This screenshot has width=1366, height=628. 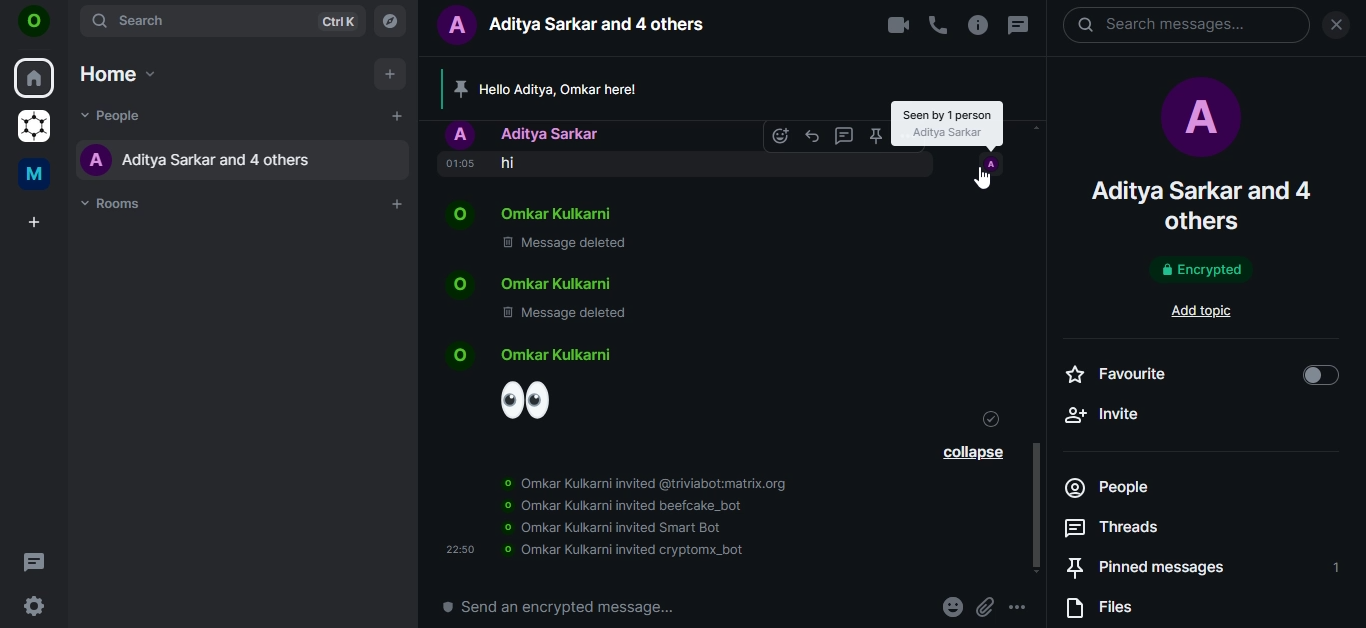 What do you see at coordinates (781, 136) in the screenshot?
I see `emoji` at bounding box center [781, 136].